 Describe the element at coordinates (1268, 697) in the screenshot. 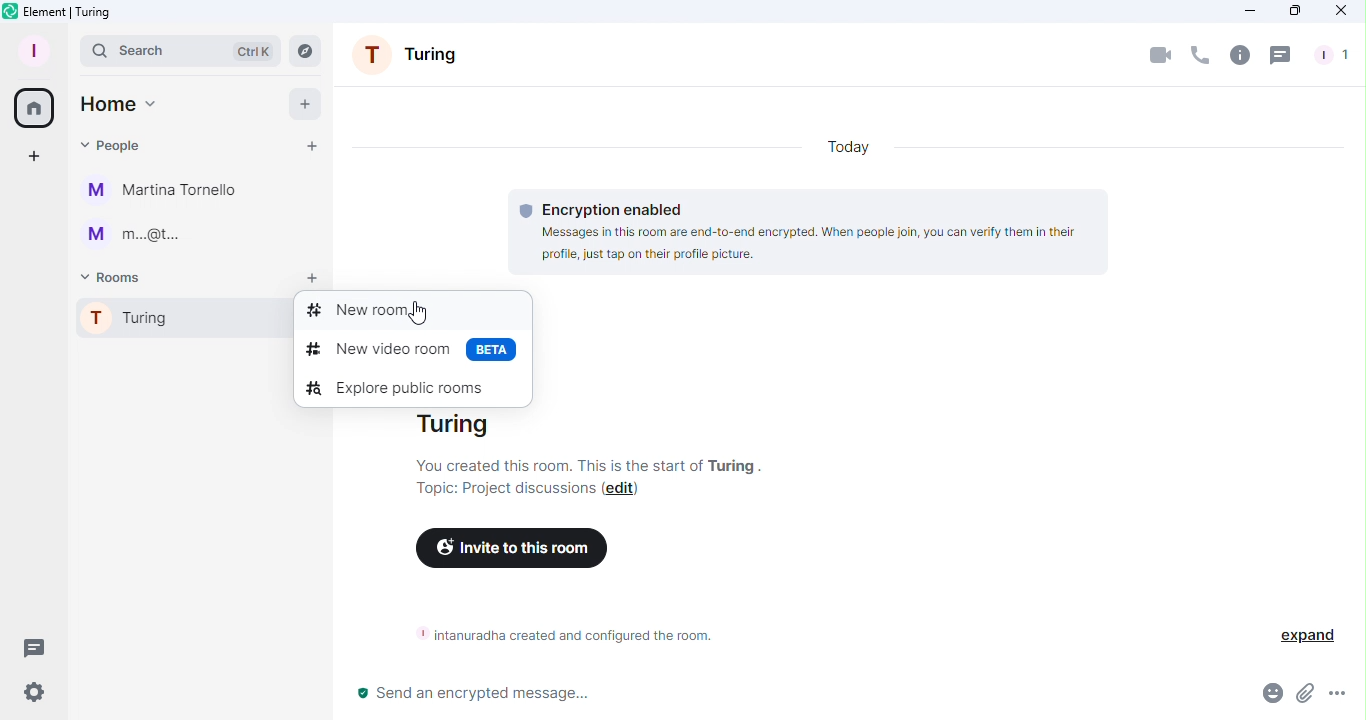

I see `Emoji` at that location.